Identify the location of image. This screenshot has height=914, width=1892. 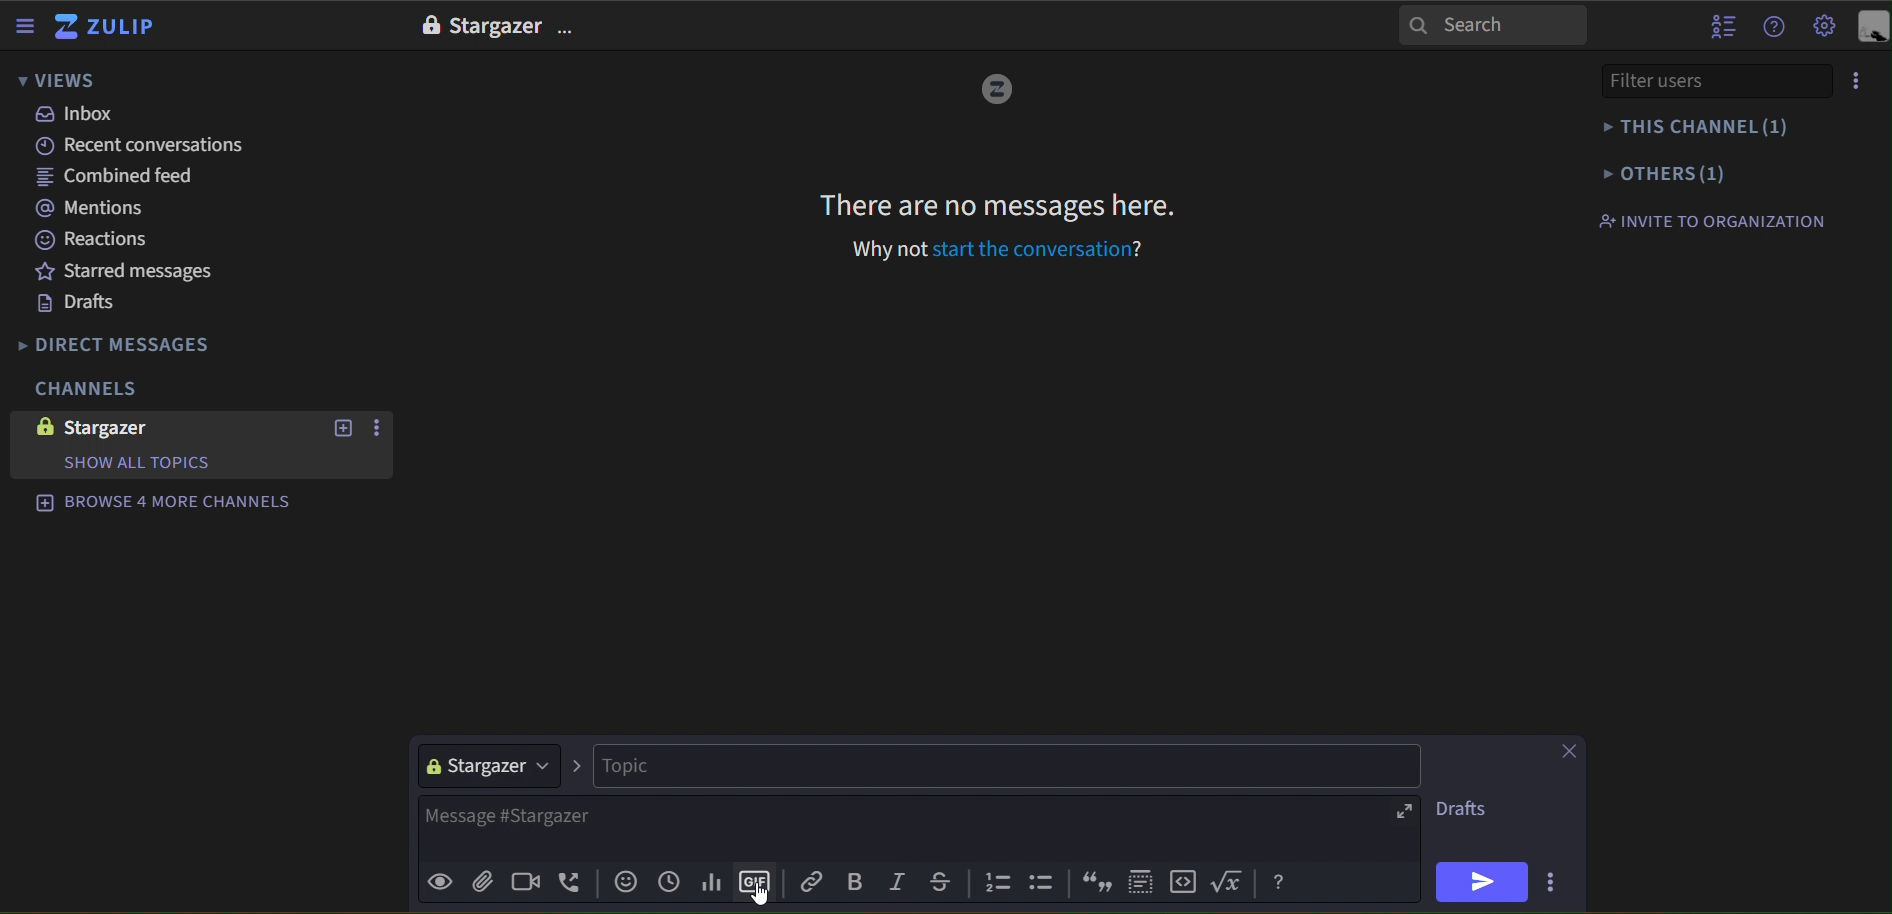
(428, 25).